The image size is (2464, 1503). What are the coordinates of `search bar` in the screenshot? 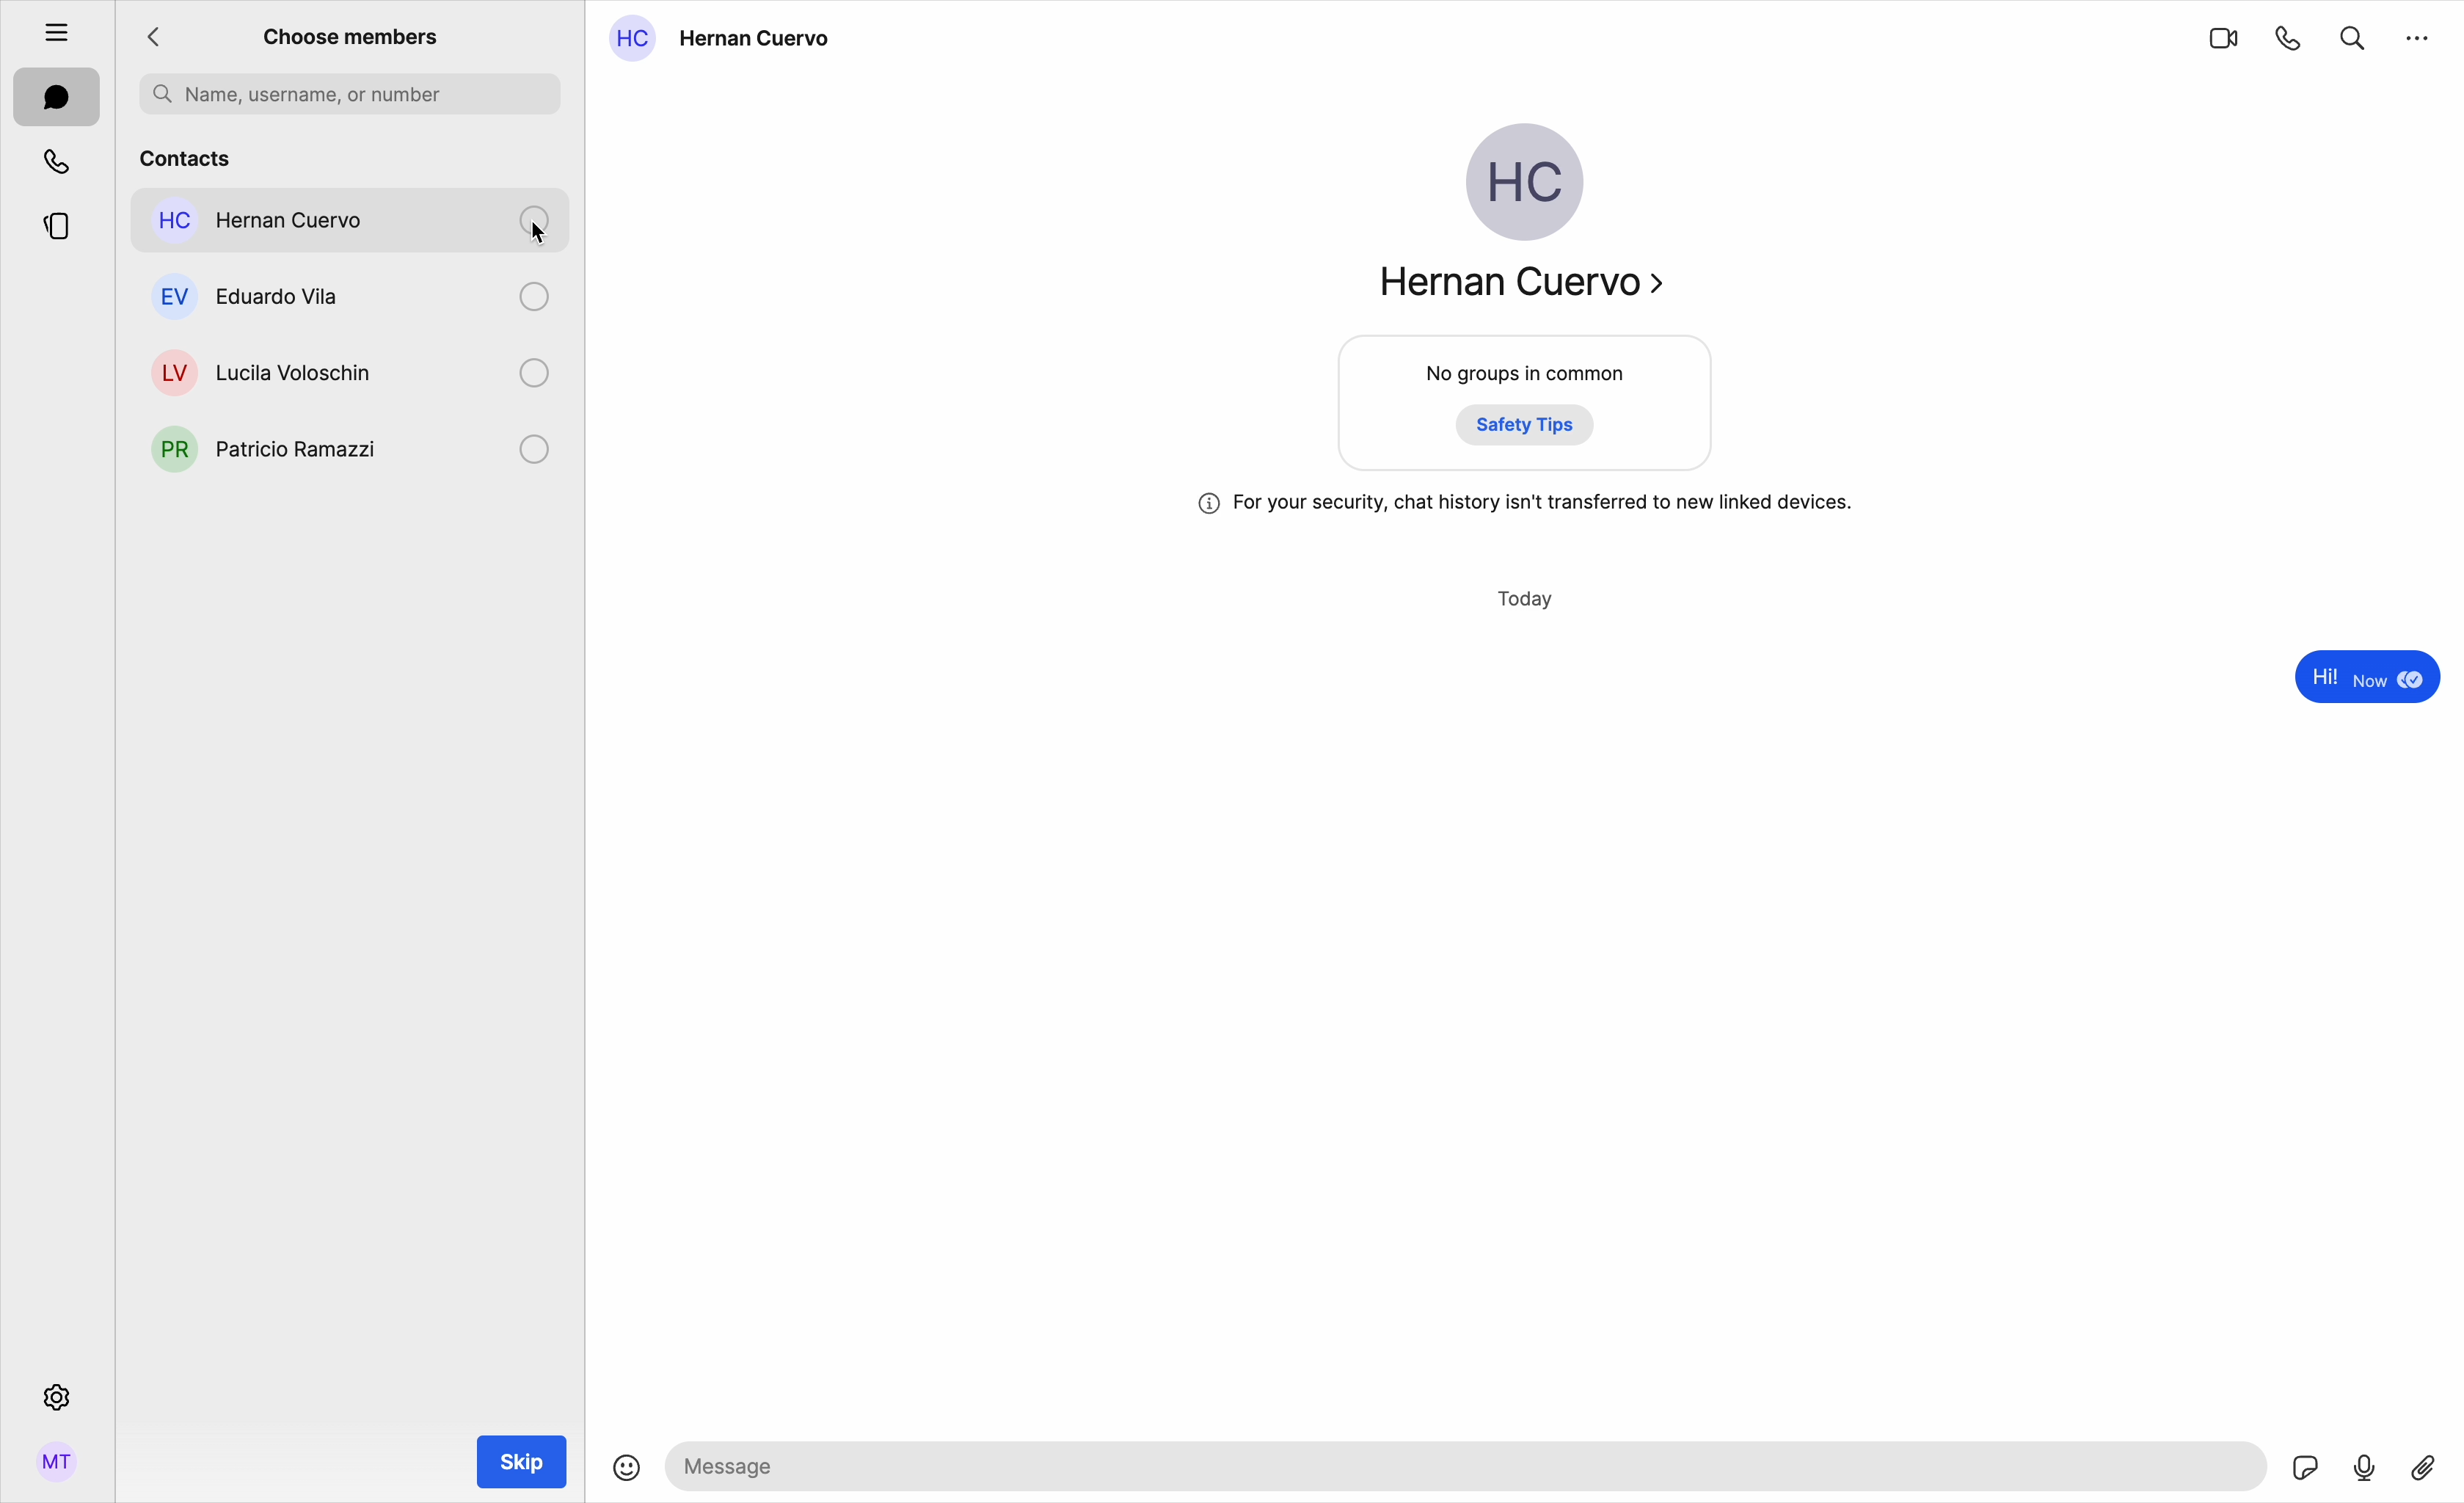 It's located at (350, 94).